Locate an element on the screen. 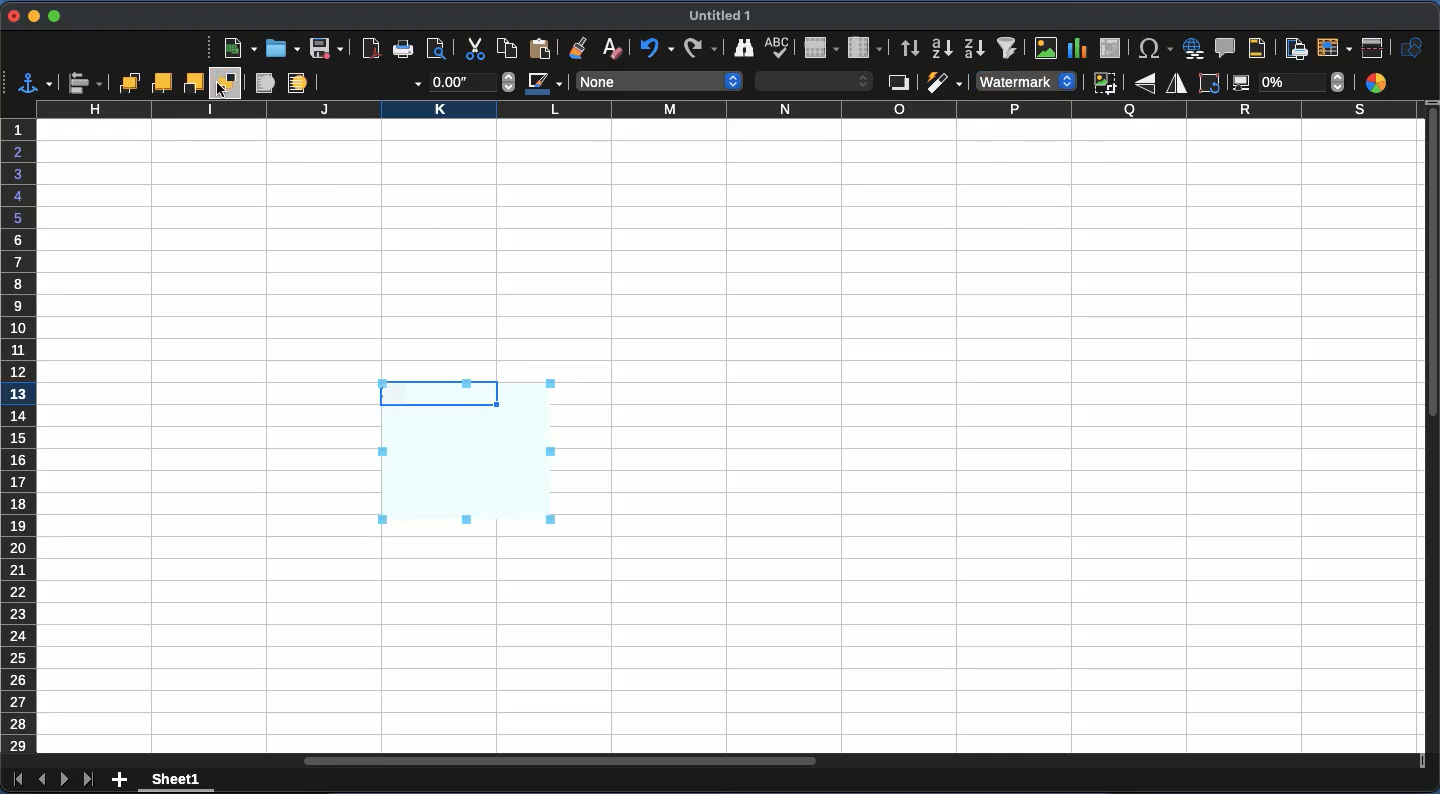 The height and width of the screenshot is (794, 1440). undo is located at coordinates (658, 47).